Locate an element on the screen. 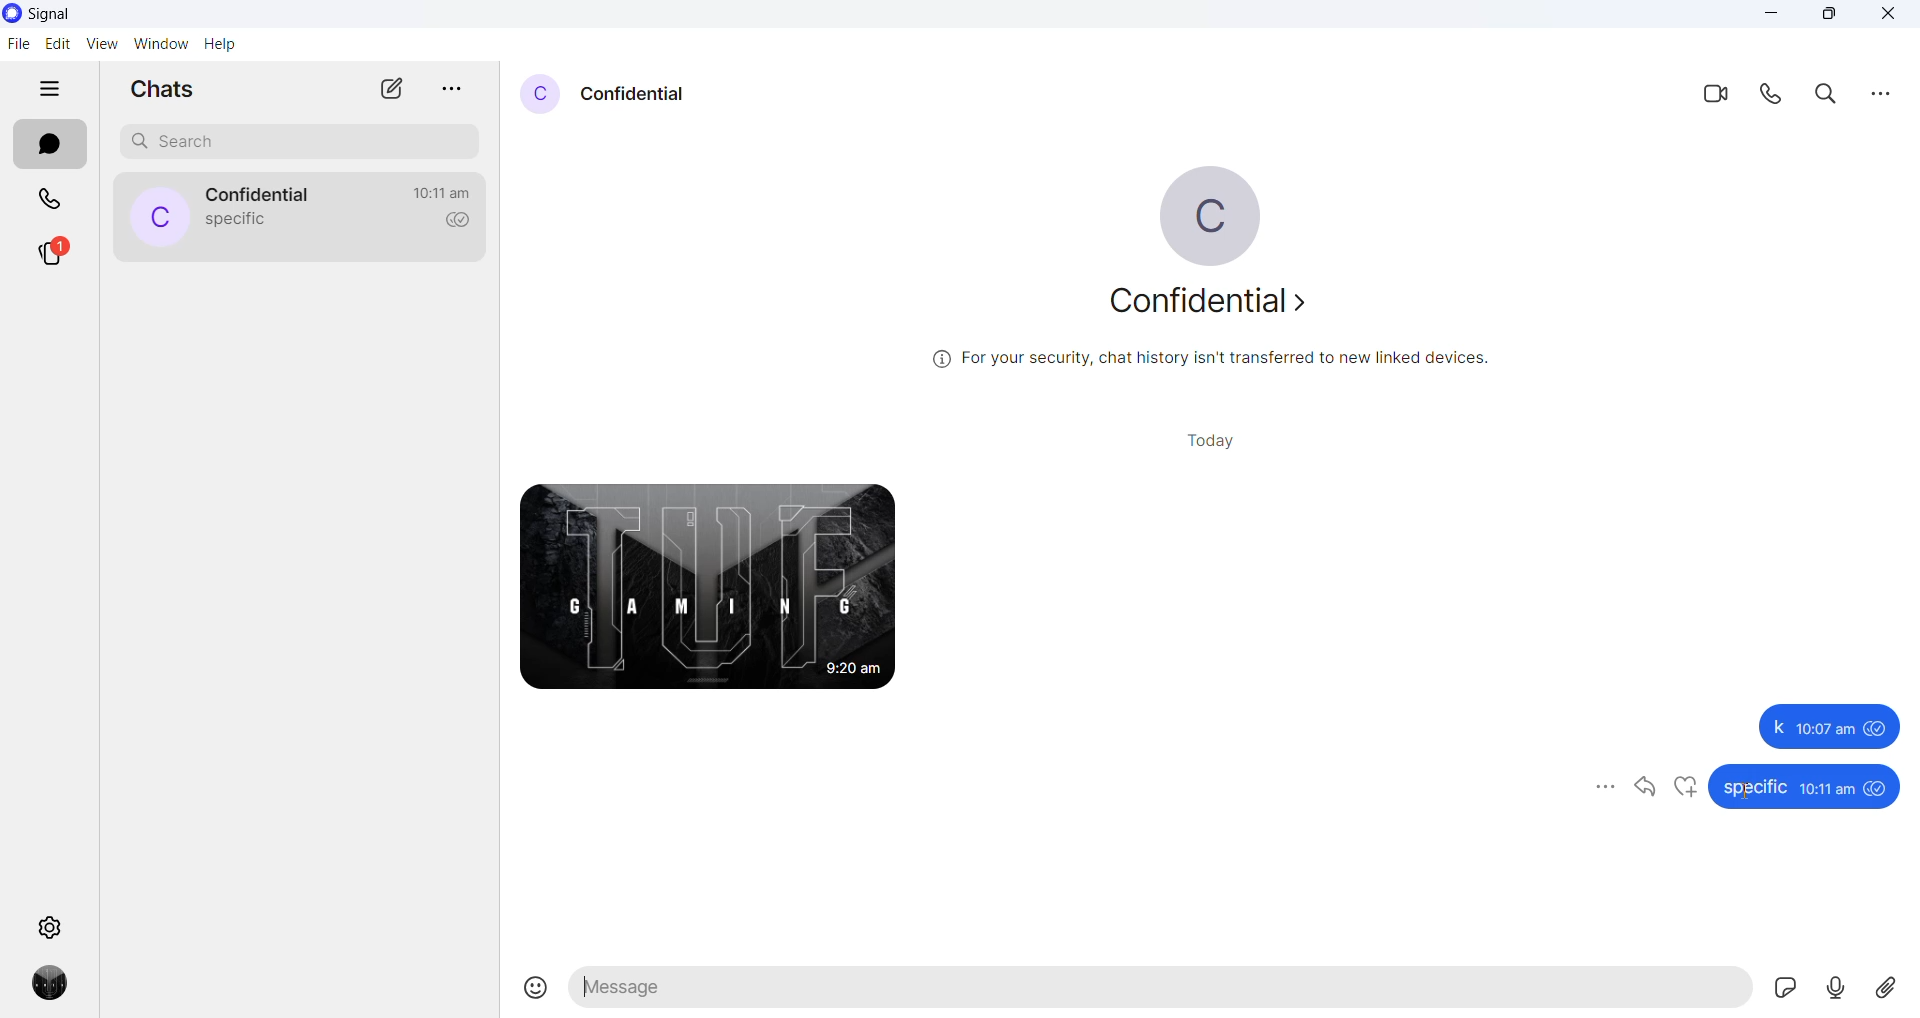 The height and width of the screenshot is (1018, 1920). like is located at coordinates (1687, 786).